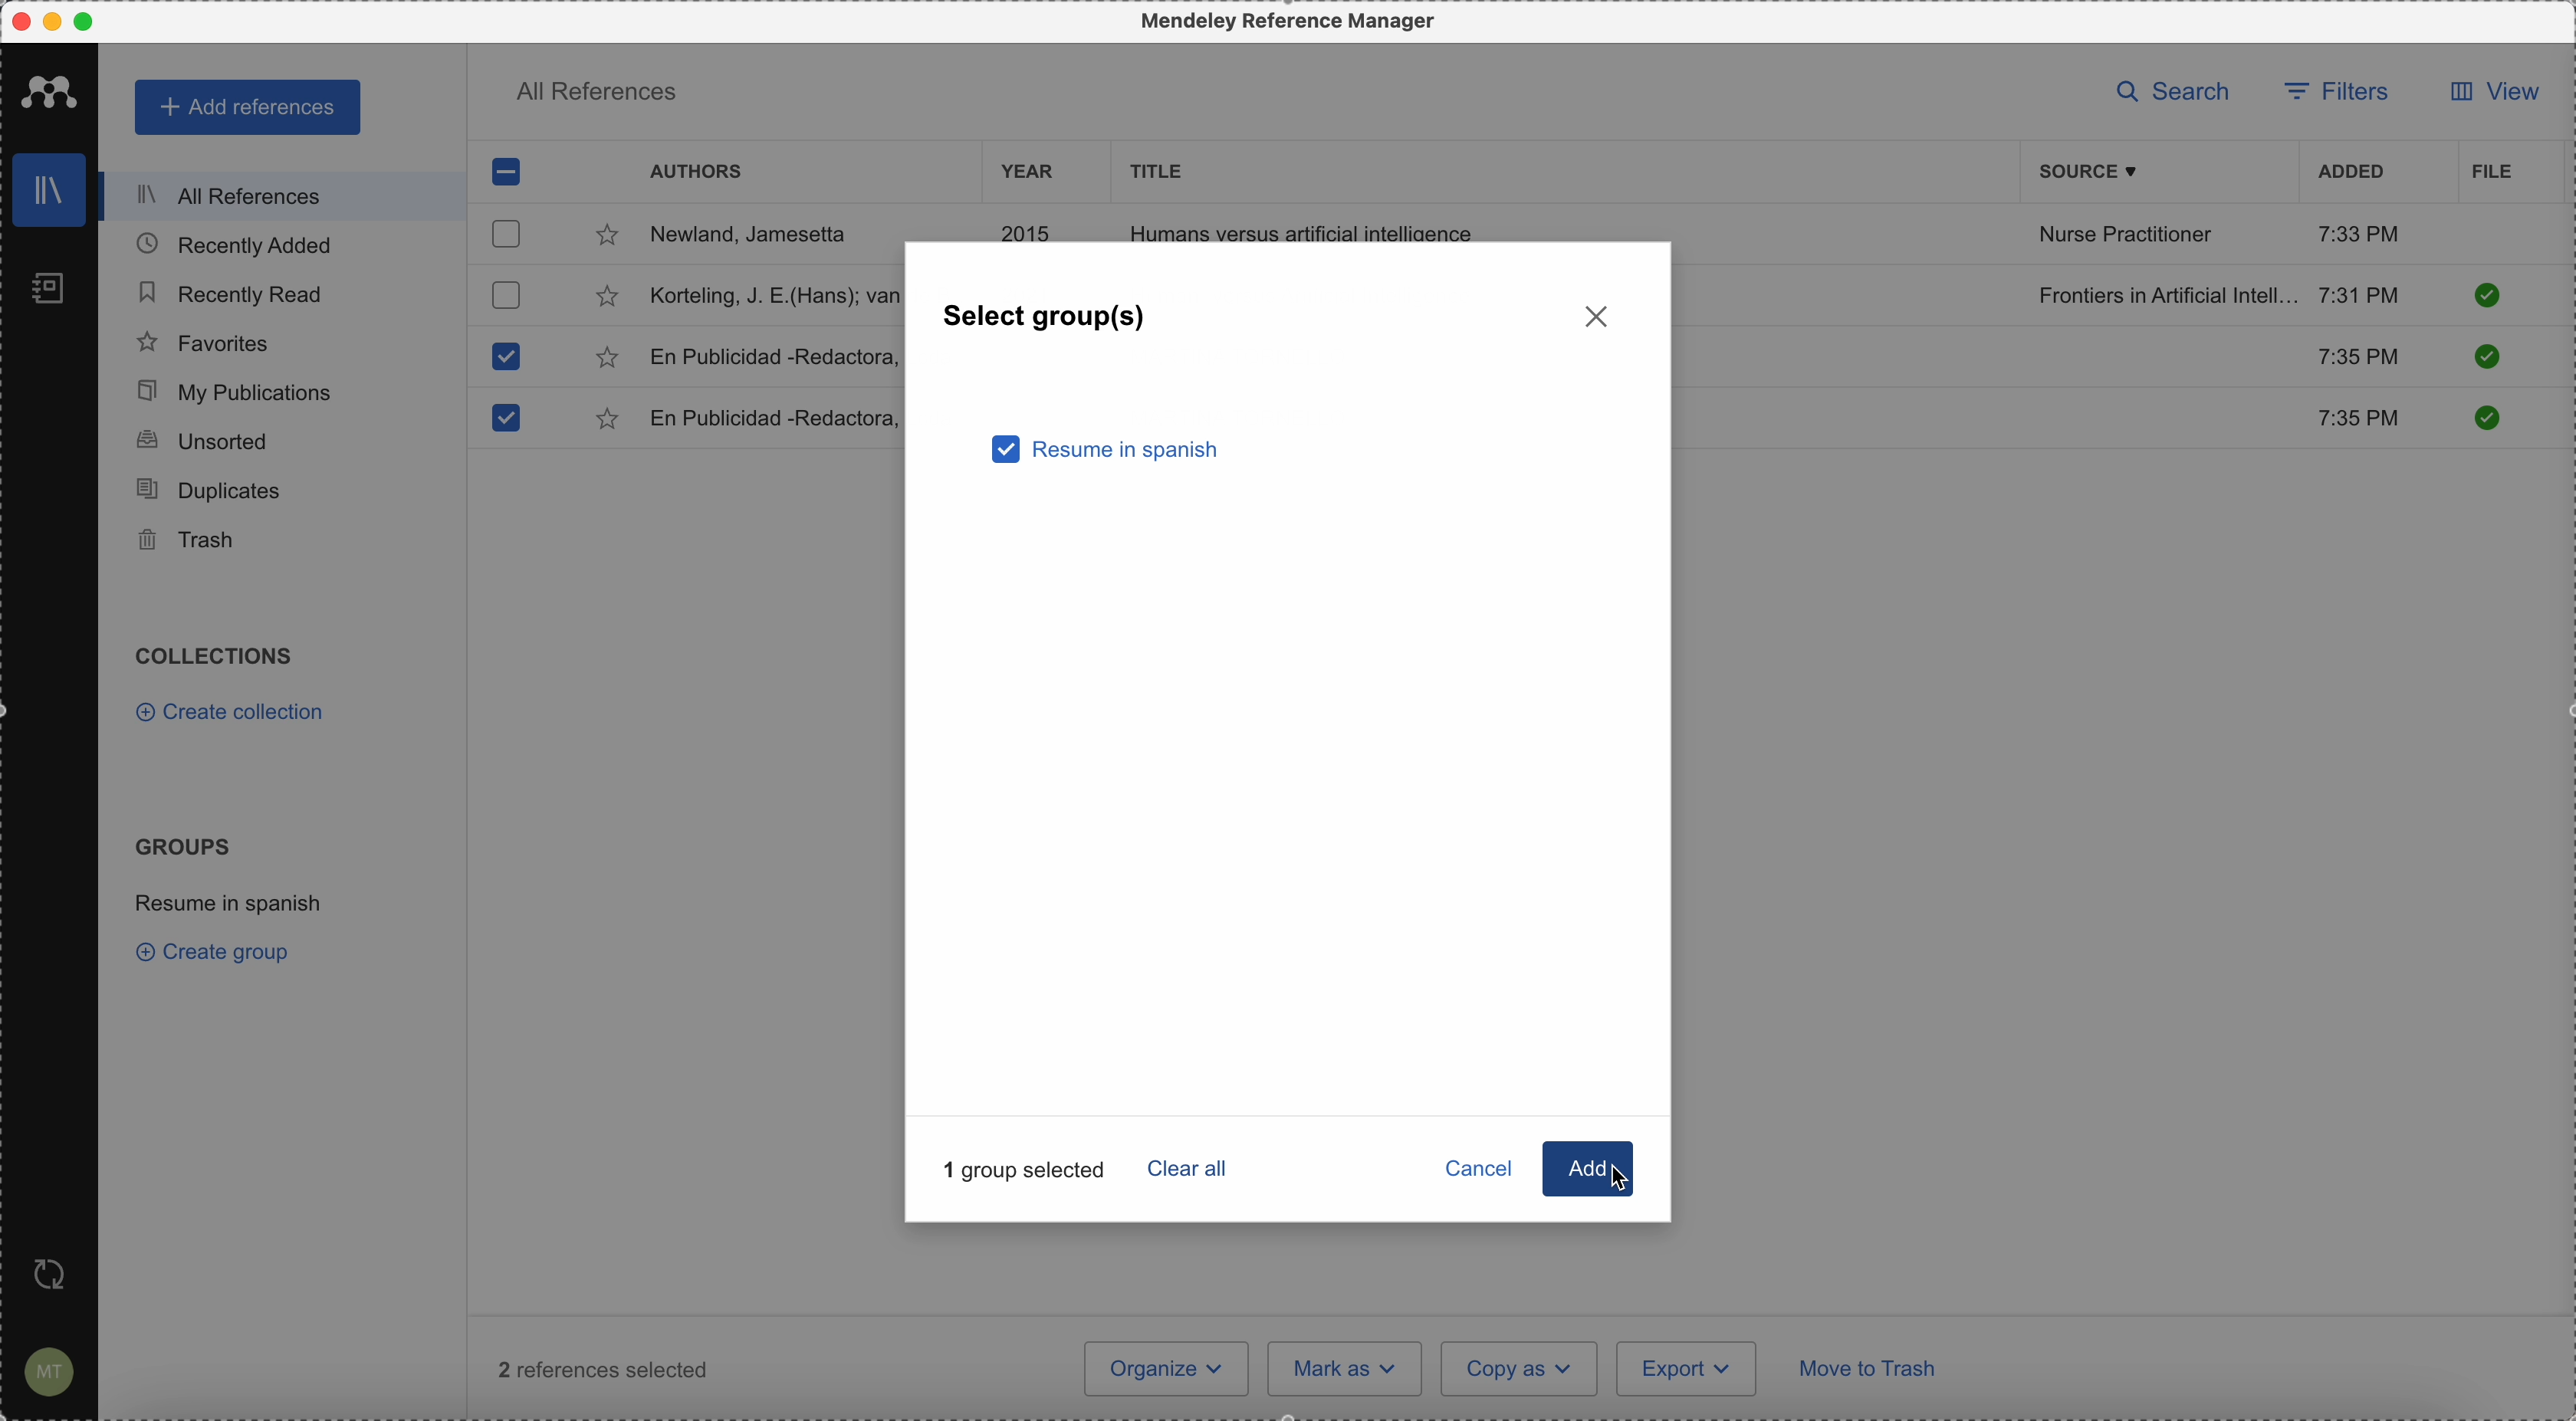  Describe the element at coordinates (771, 357) in the screenshot. I see `En Publicidad-Redactora, Lcda` at that location.